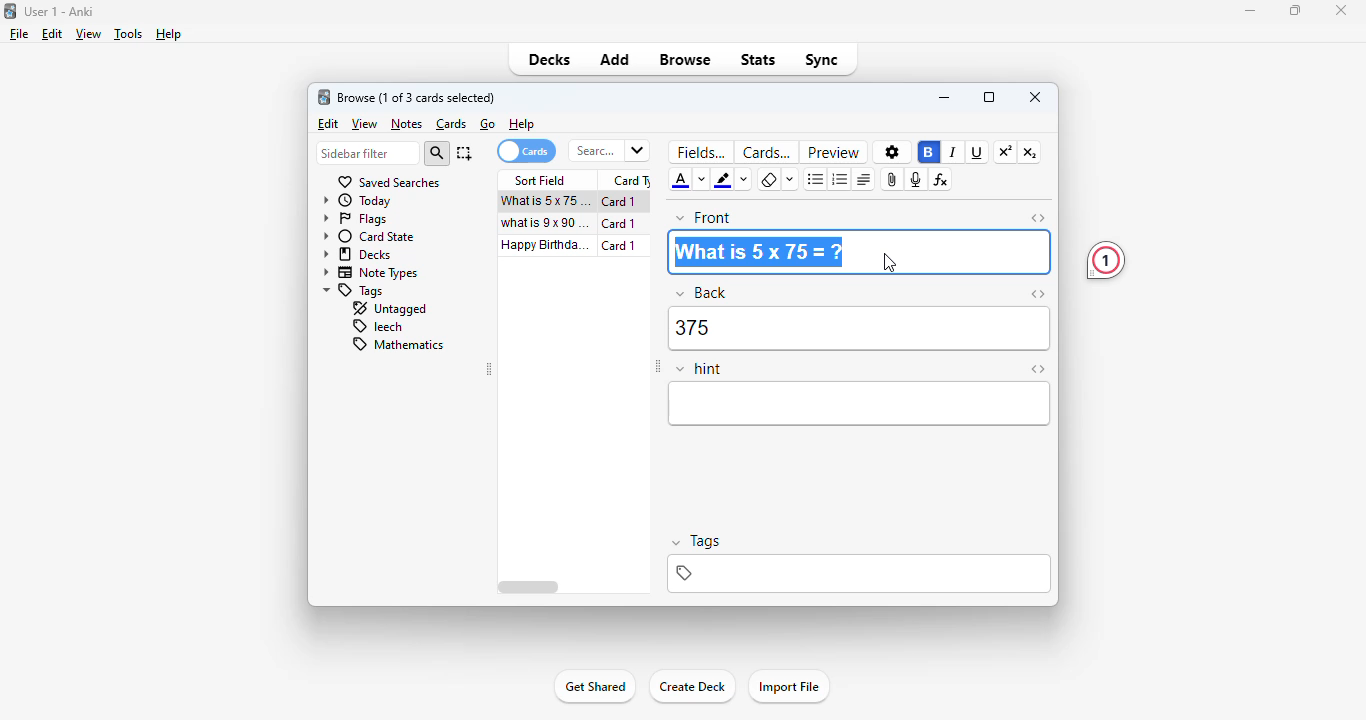  What do you see at coordinates (859, 329) in the screenshot?
I see `375` at bounding box center [859, 329].